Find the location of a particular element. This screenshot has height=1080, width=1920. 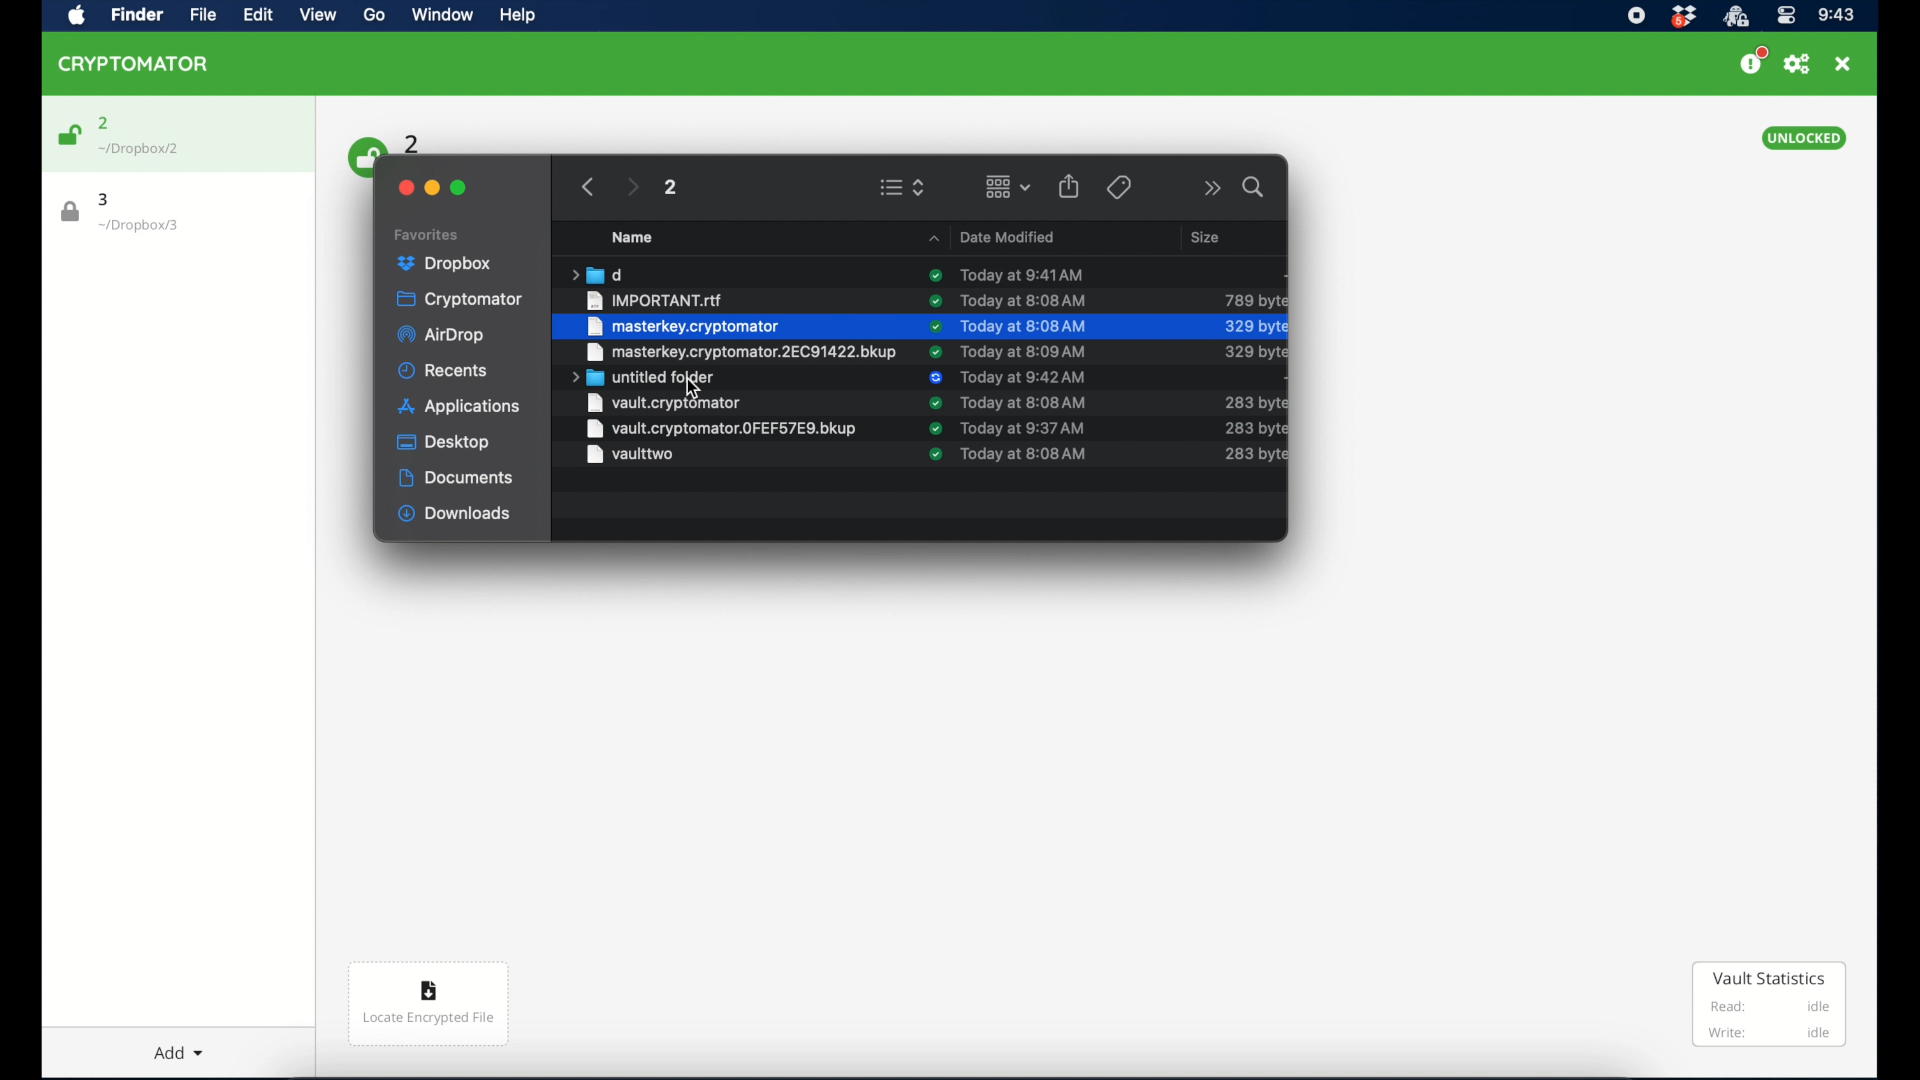

more options is located at coordinates (1213, 188).